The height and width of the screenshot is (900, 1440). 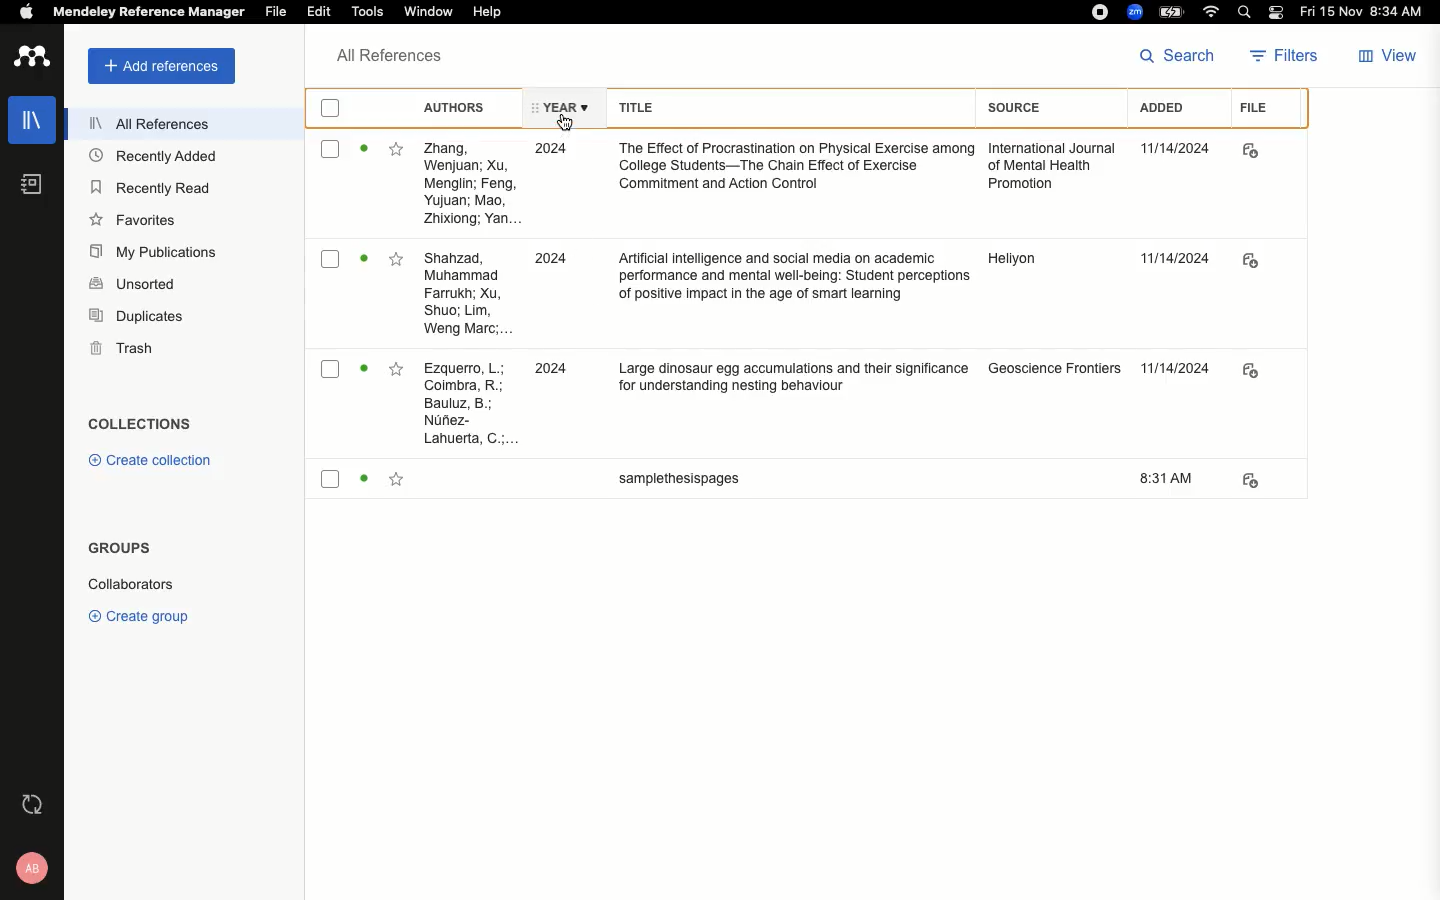 I want to click on added label, so click(x=1168, y=108).